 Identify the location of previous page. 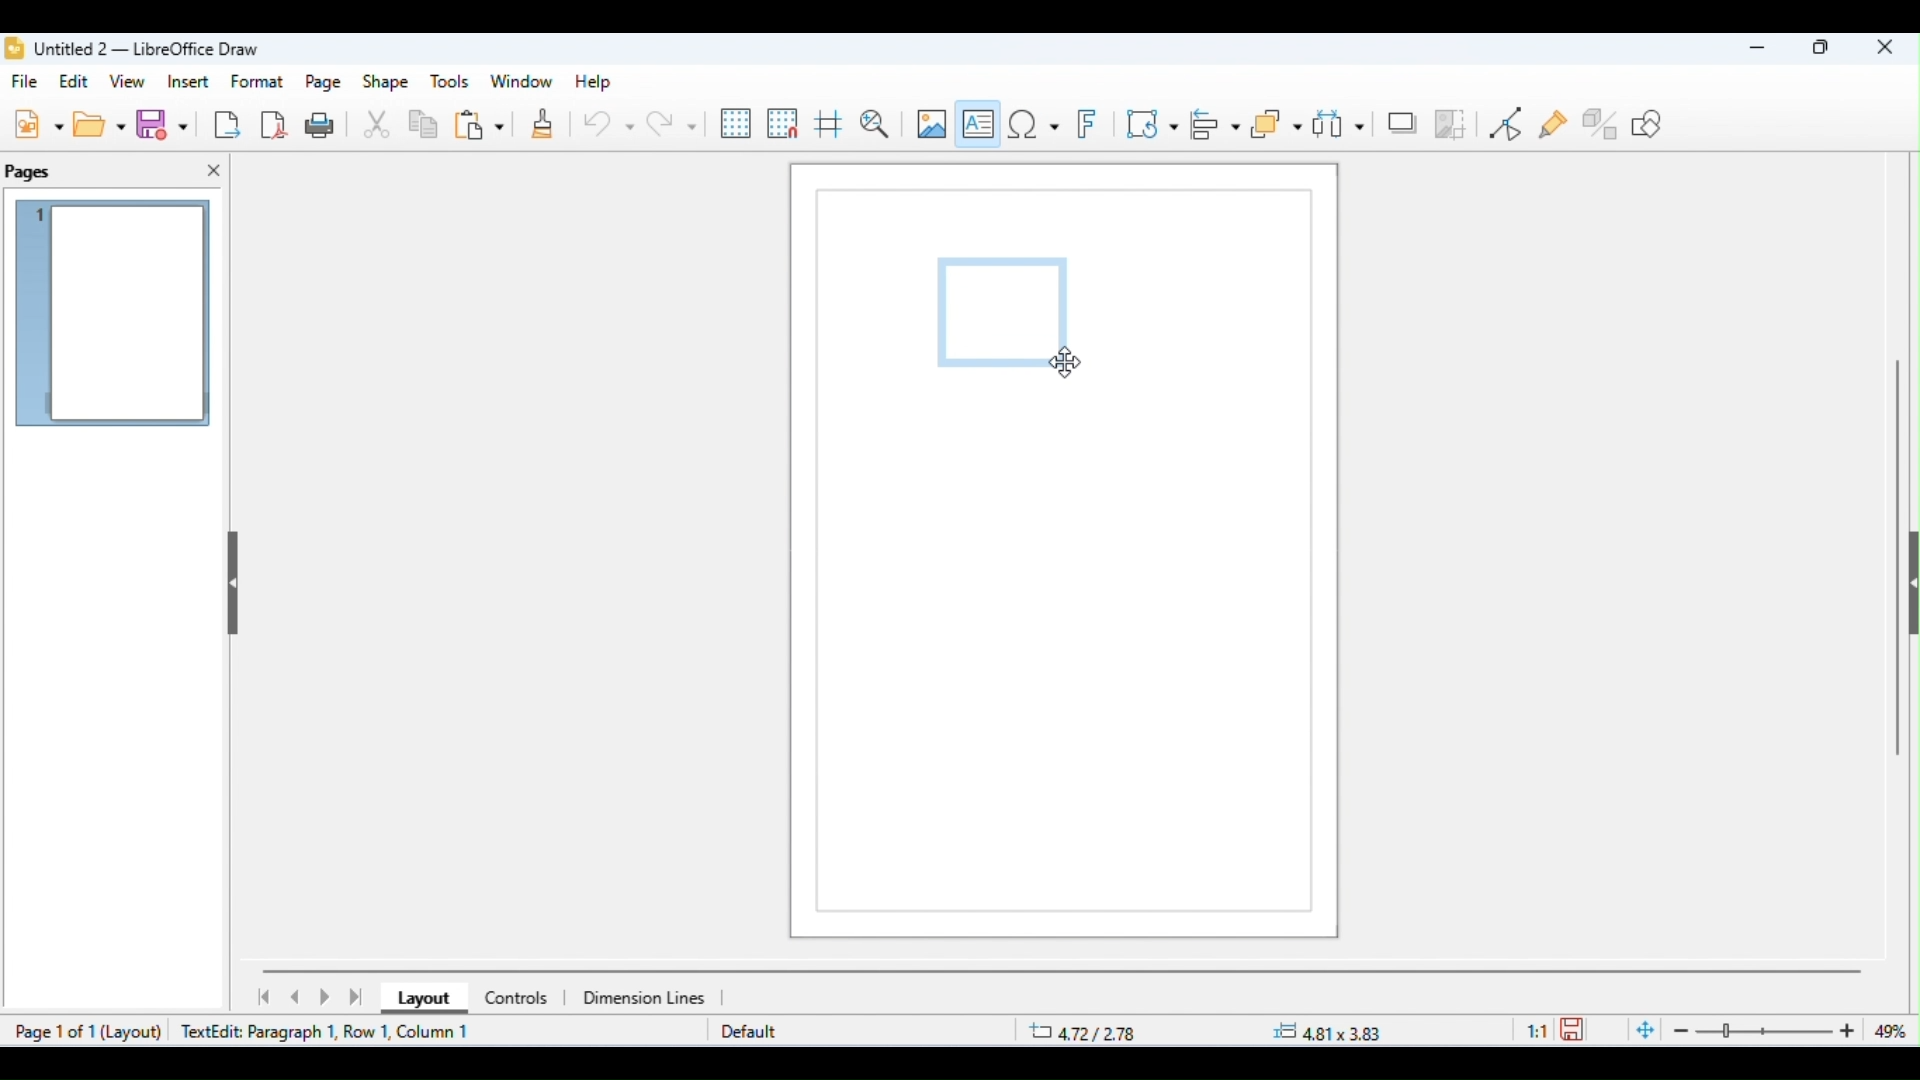
(296, 997).